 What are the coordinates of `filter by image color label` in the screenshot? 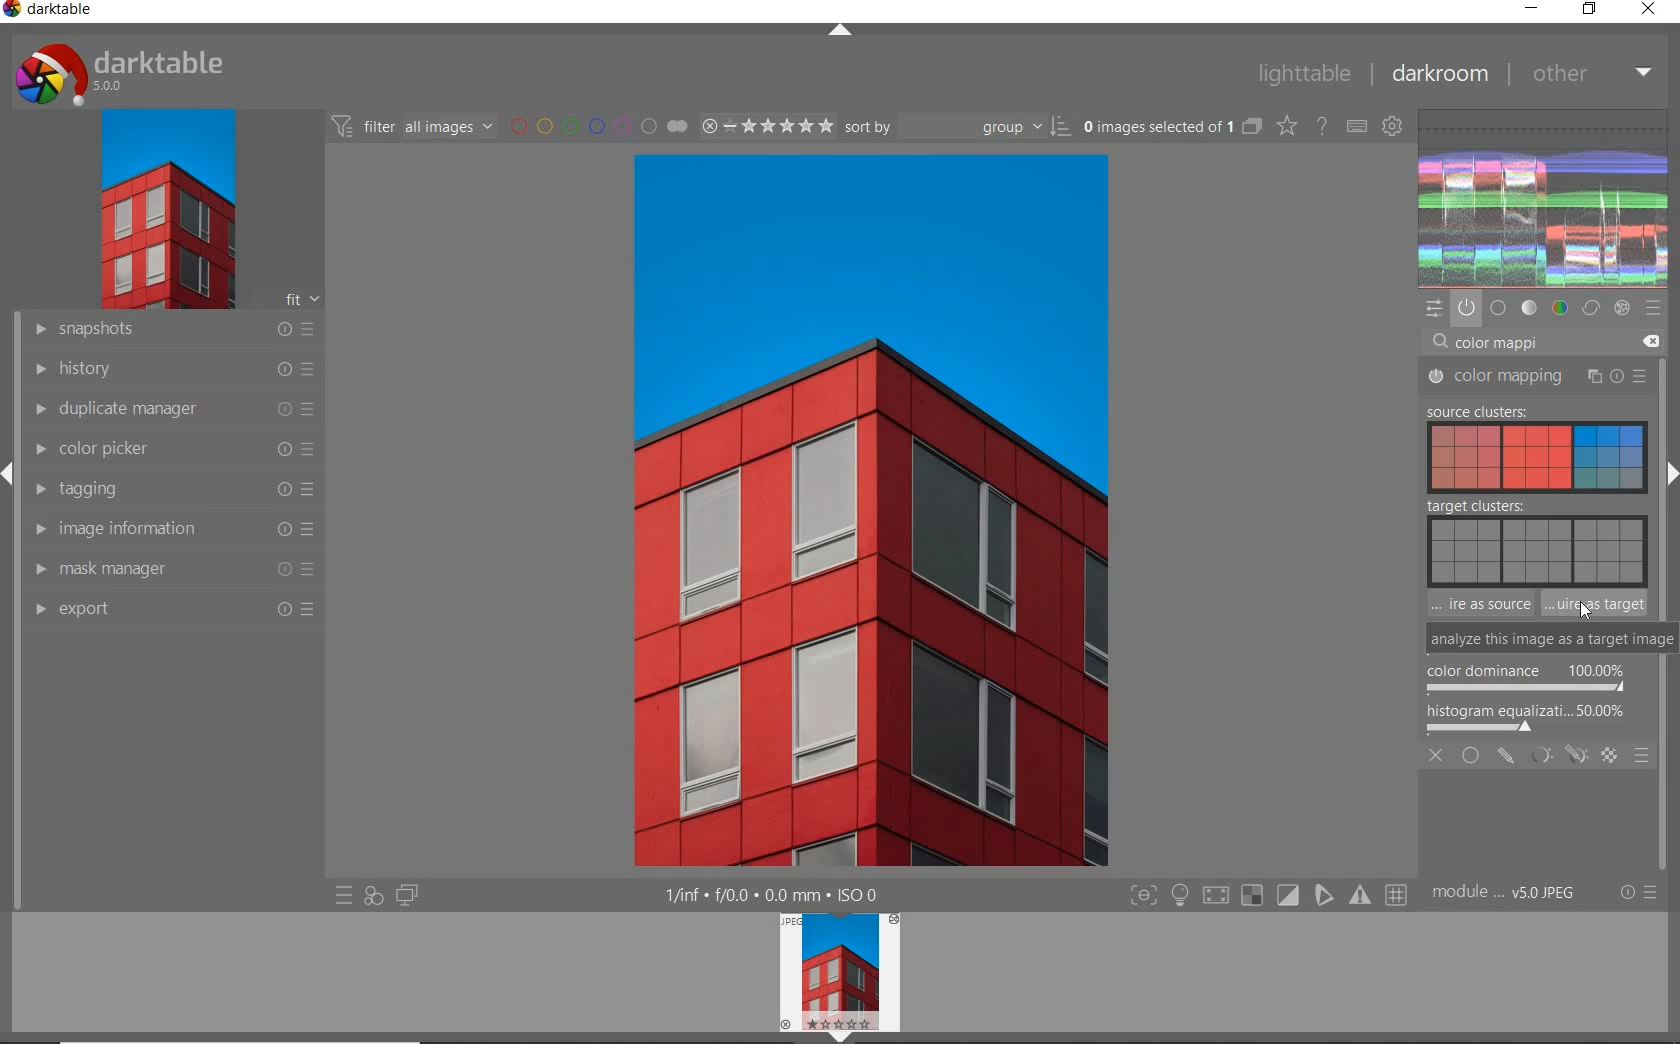 It's located at (595, 125).